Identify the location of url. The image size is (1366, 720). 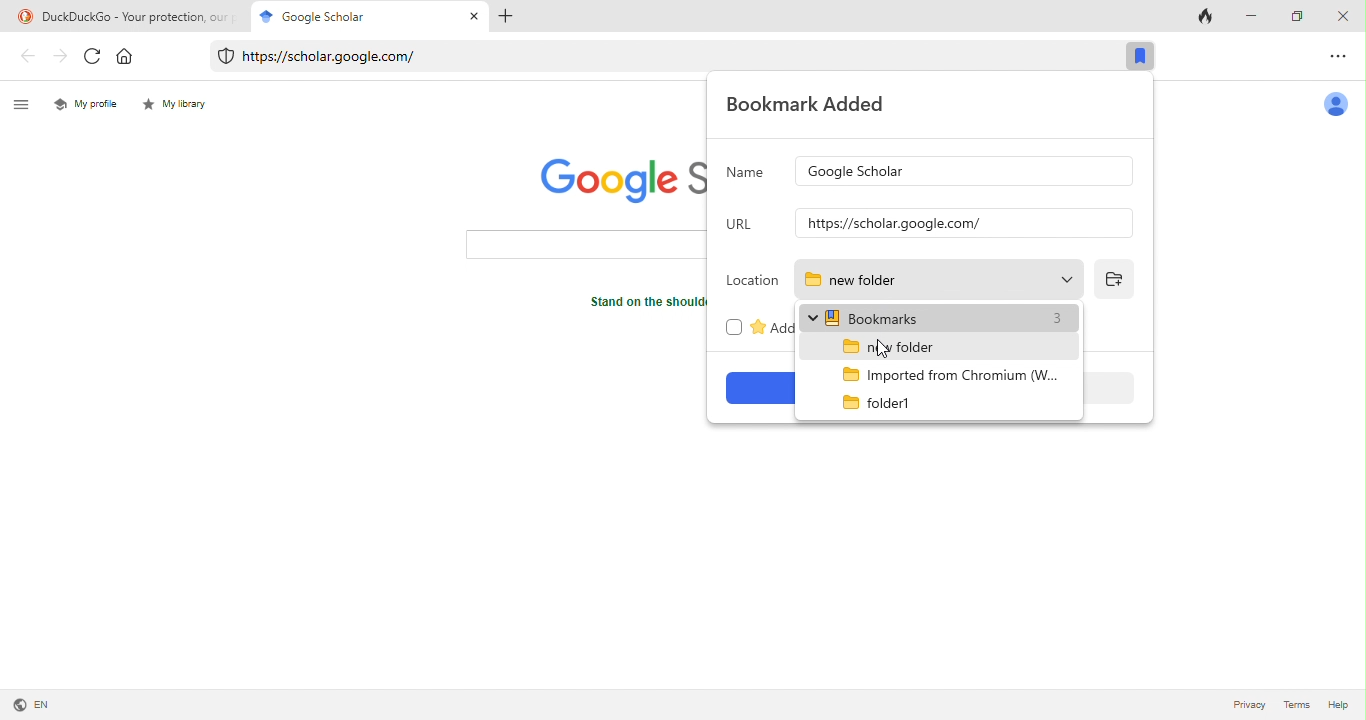
(742, 227).